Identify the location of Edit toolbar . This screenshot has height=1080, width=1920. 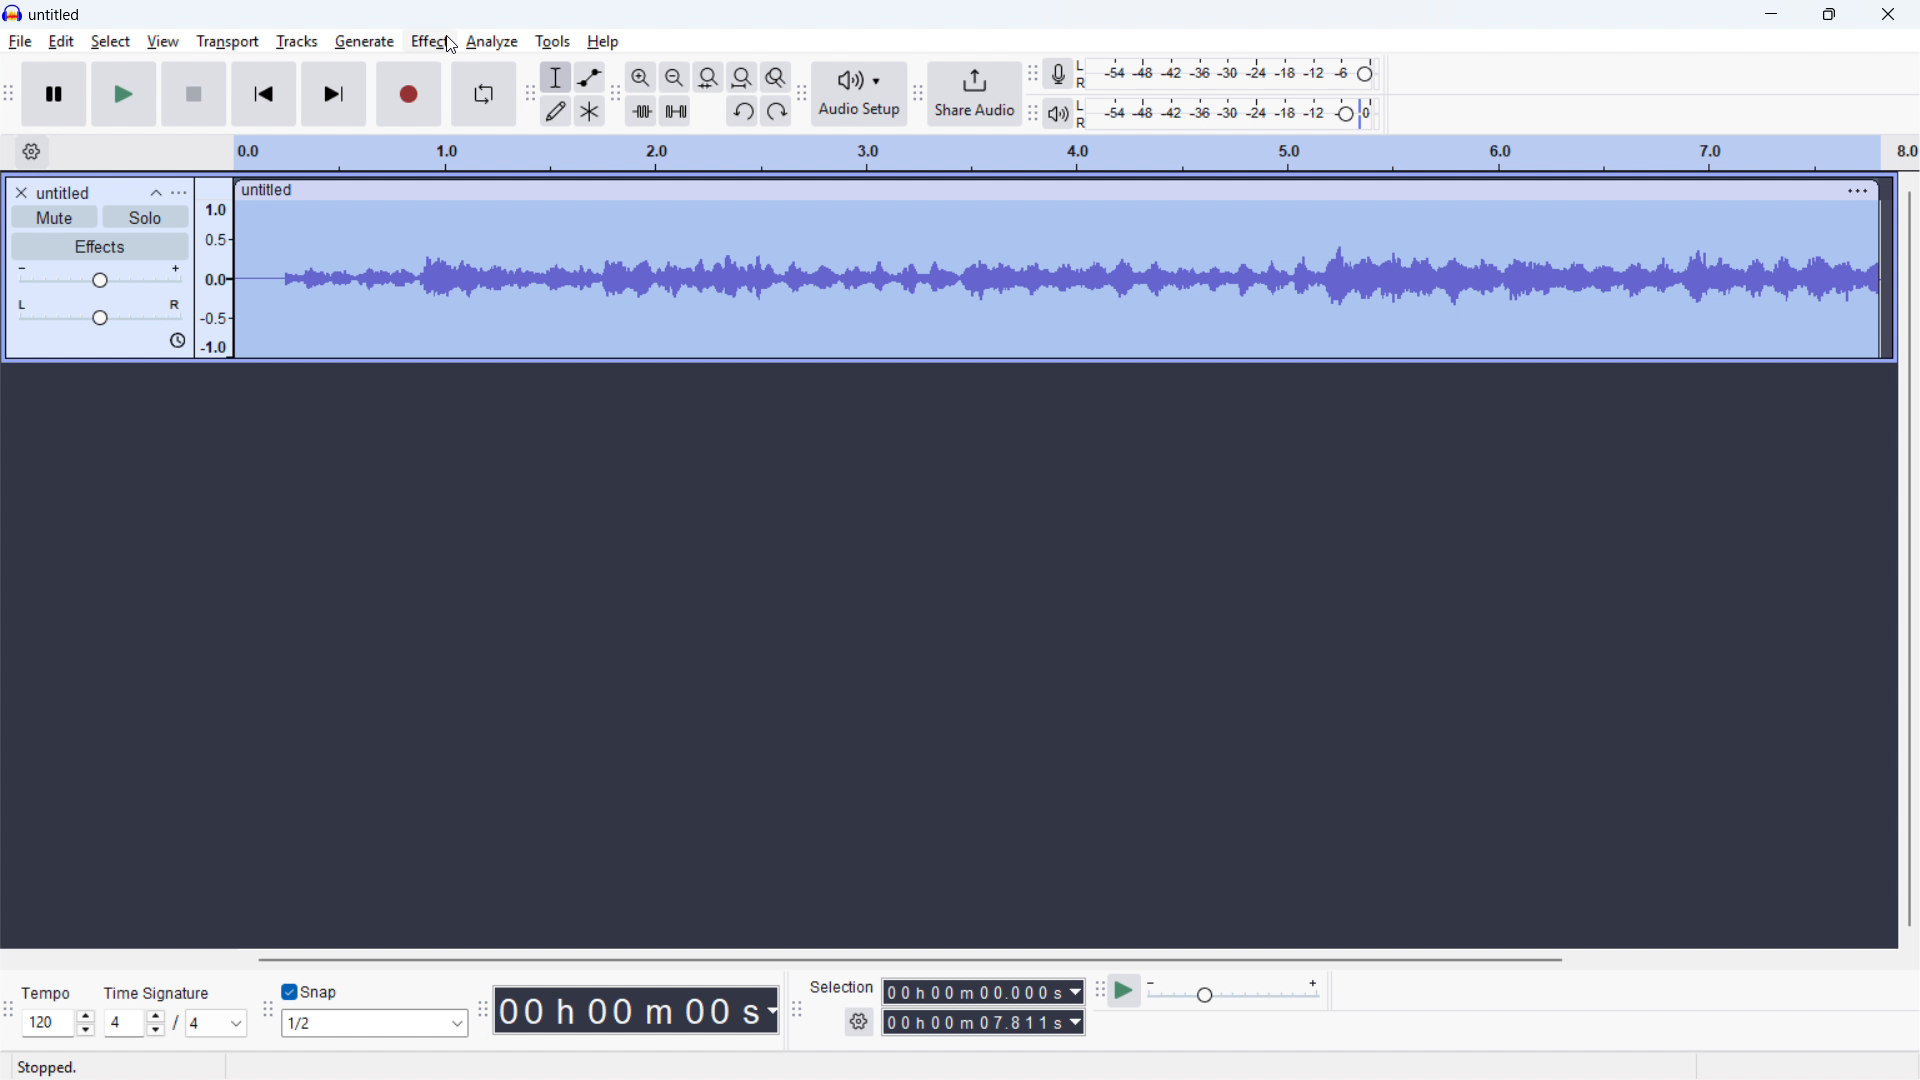
(615, 96).